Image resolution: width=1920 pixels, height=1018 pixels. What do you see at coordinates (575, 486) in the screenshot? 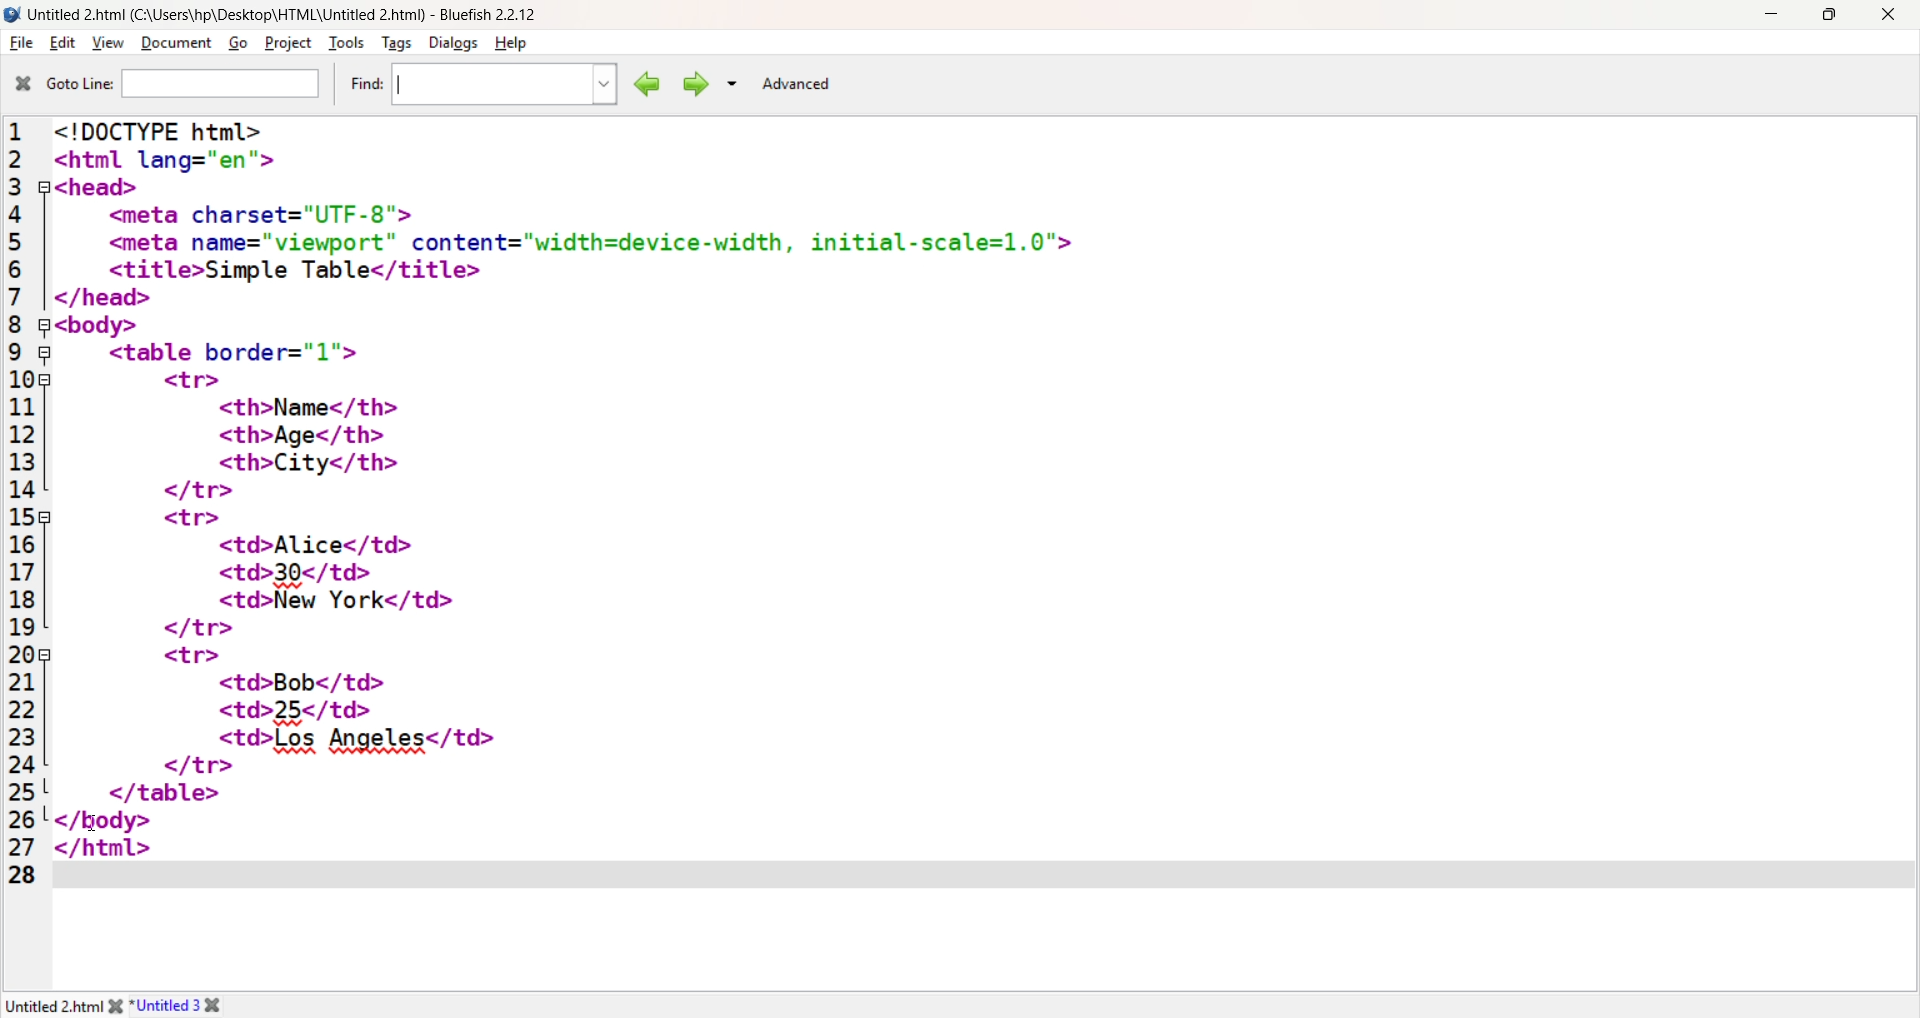
I see `<!DOCTYPE html><html lang="en"><head><meta charset="UTF-8"><meta name="viewport" content="width=device-width, initial-scale=1.0"><title>Simple Table</title></head><body> <table border="1"><tr><th>Name</th><th>Age</th><th>City</th></tr> <tr><td>Alice</td><td>30</td><td>New York</td></tr> <tr><td>Bob</td><td>25</td><td>Los Angeles</td></tr></table></body></html>` at bounding box center [575, 486].